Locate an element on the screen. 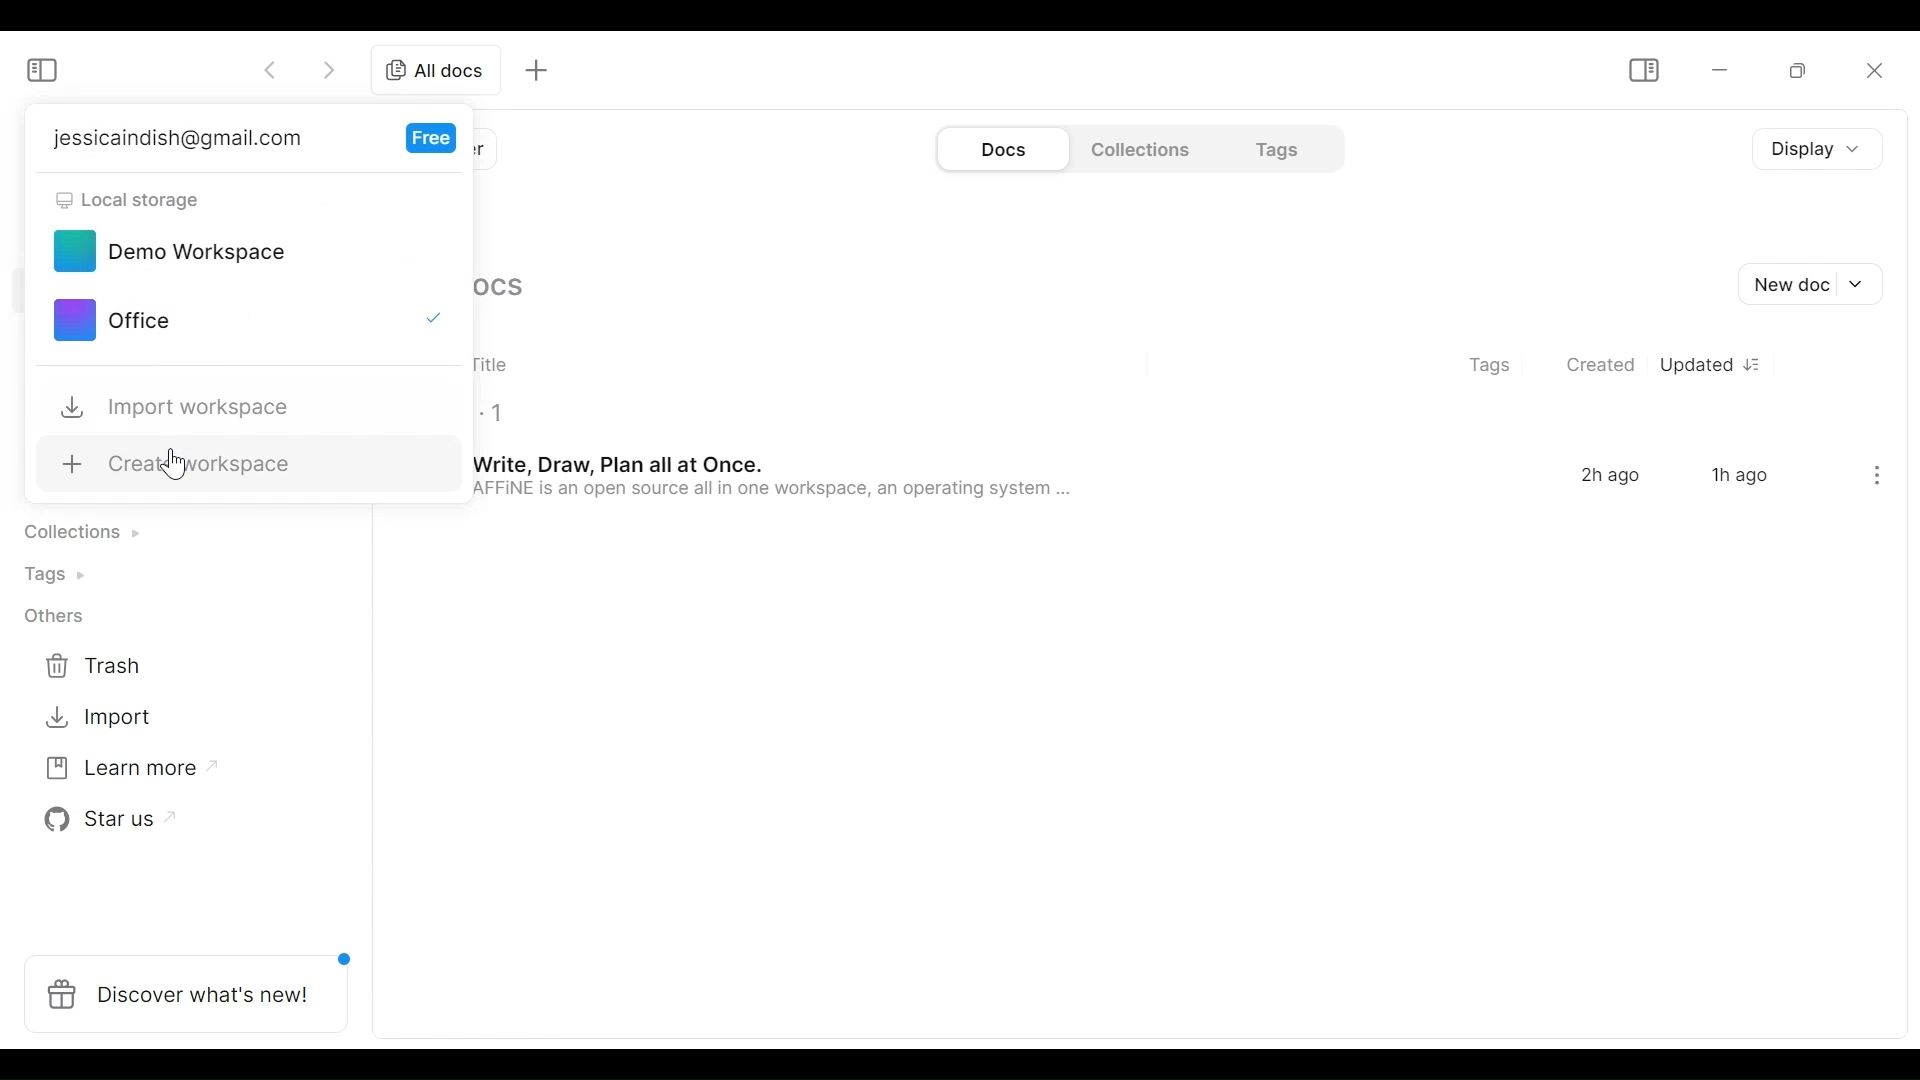 This screenshot has height=1080, width=1920. Show/Hide Sidebar is located at coordinates (44, 66).